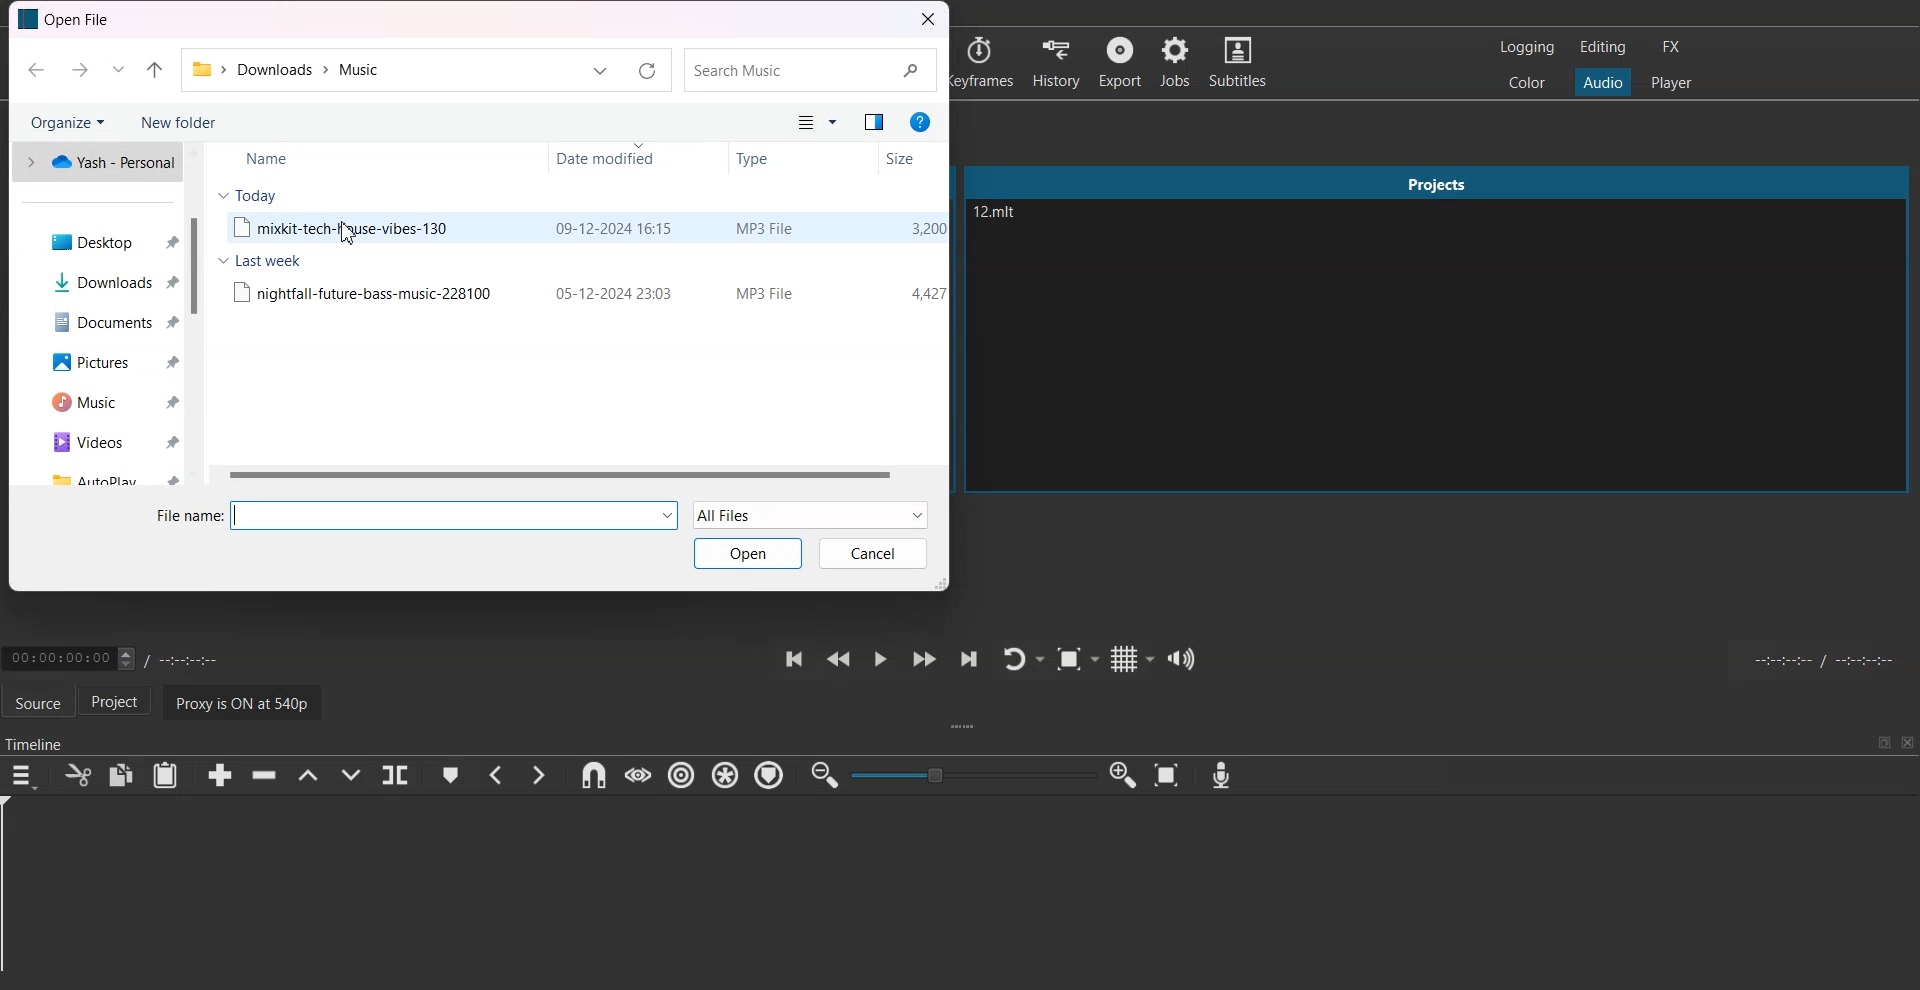  What do you see at coordinates (1022, 658) in the screenshot?
I see `Toggle player looping` at bounding box center [1022, 658].